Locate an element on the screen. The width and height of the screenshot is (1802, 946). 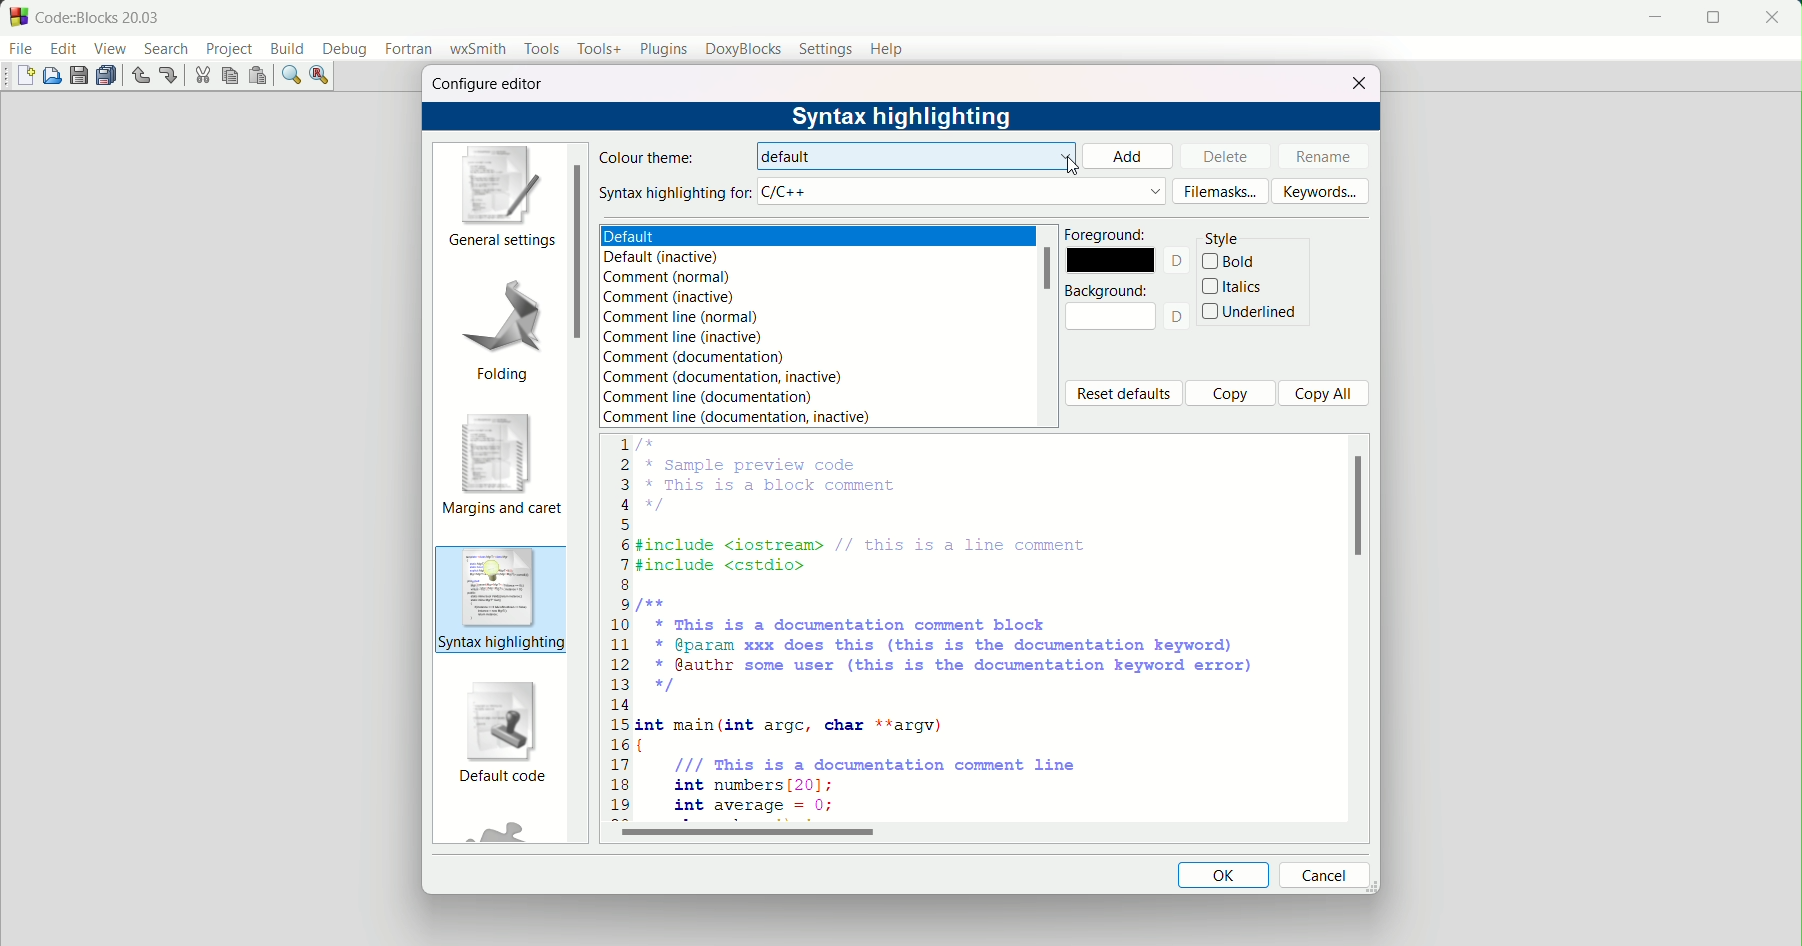
minimize is located at coordinates (1651, 18).